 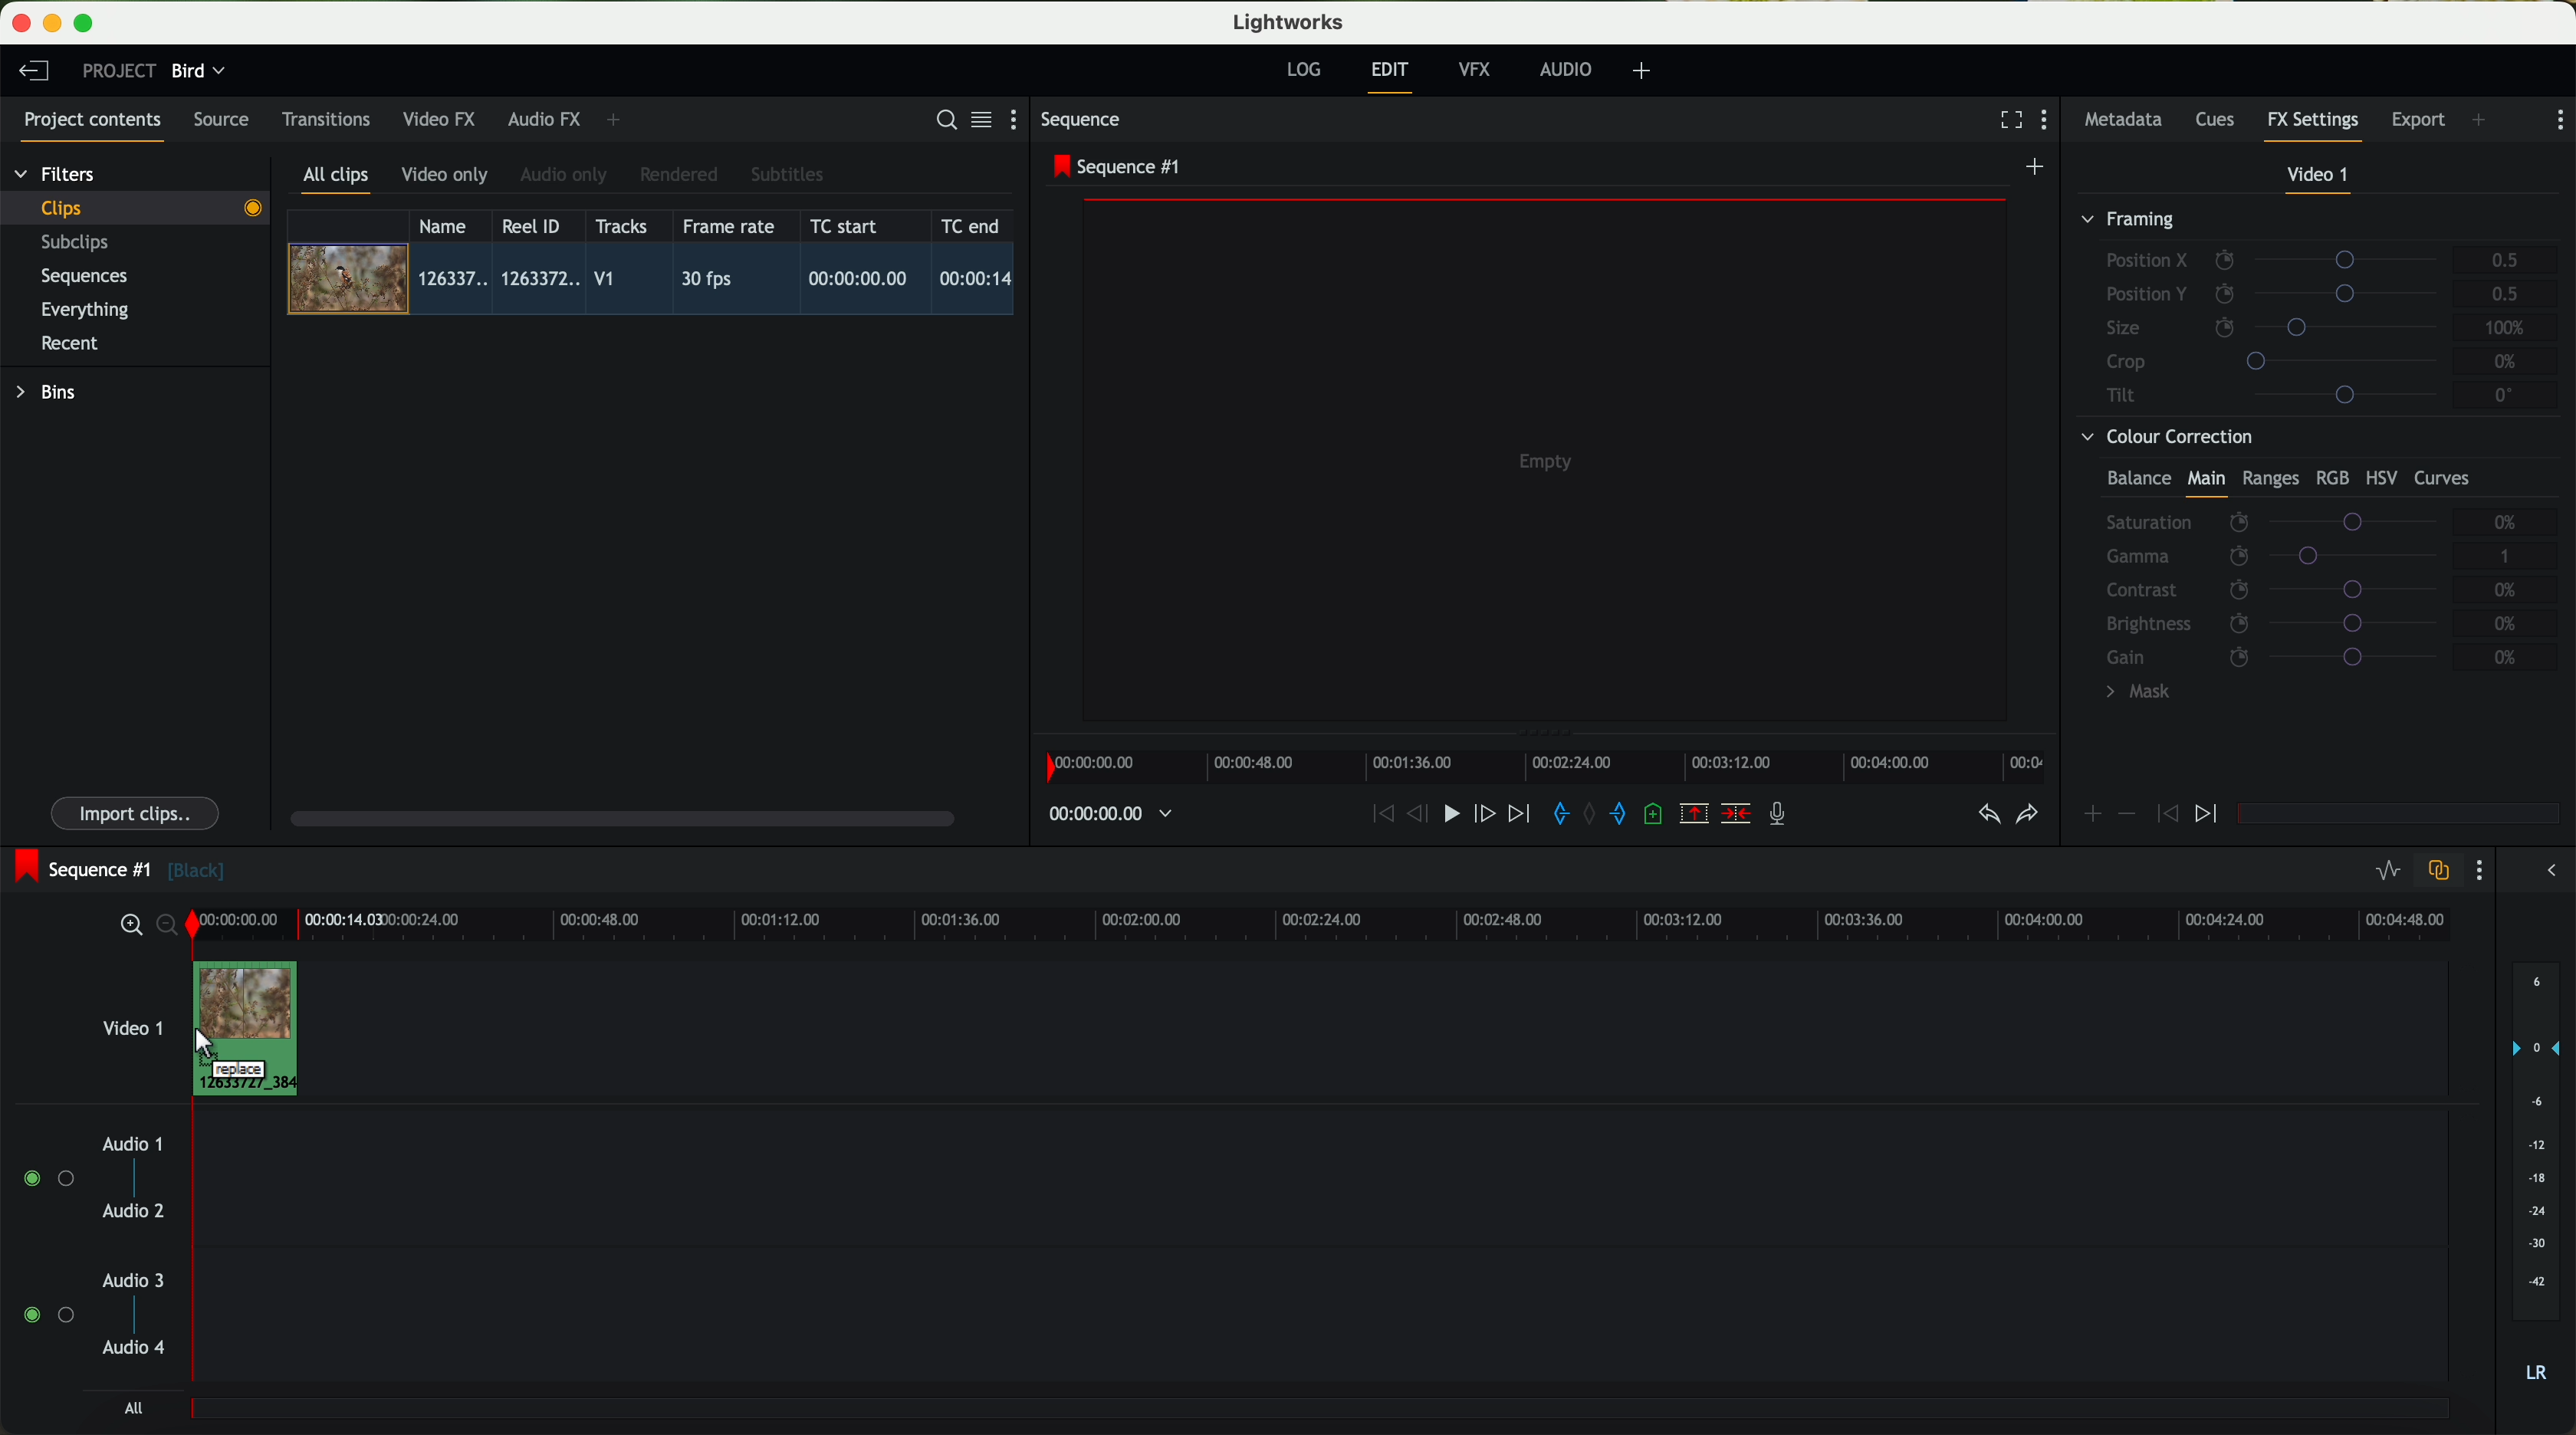 I want to click on search for assets or bins, so click(x=940, y=121).